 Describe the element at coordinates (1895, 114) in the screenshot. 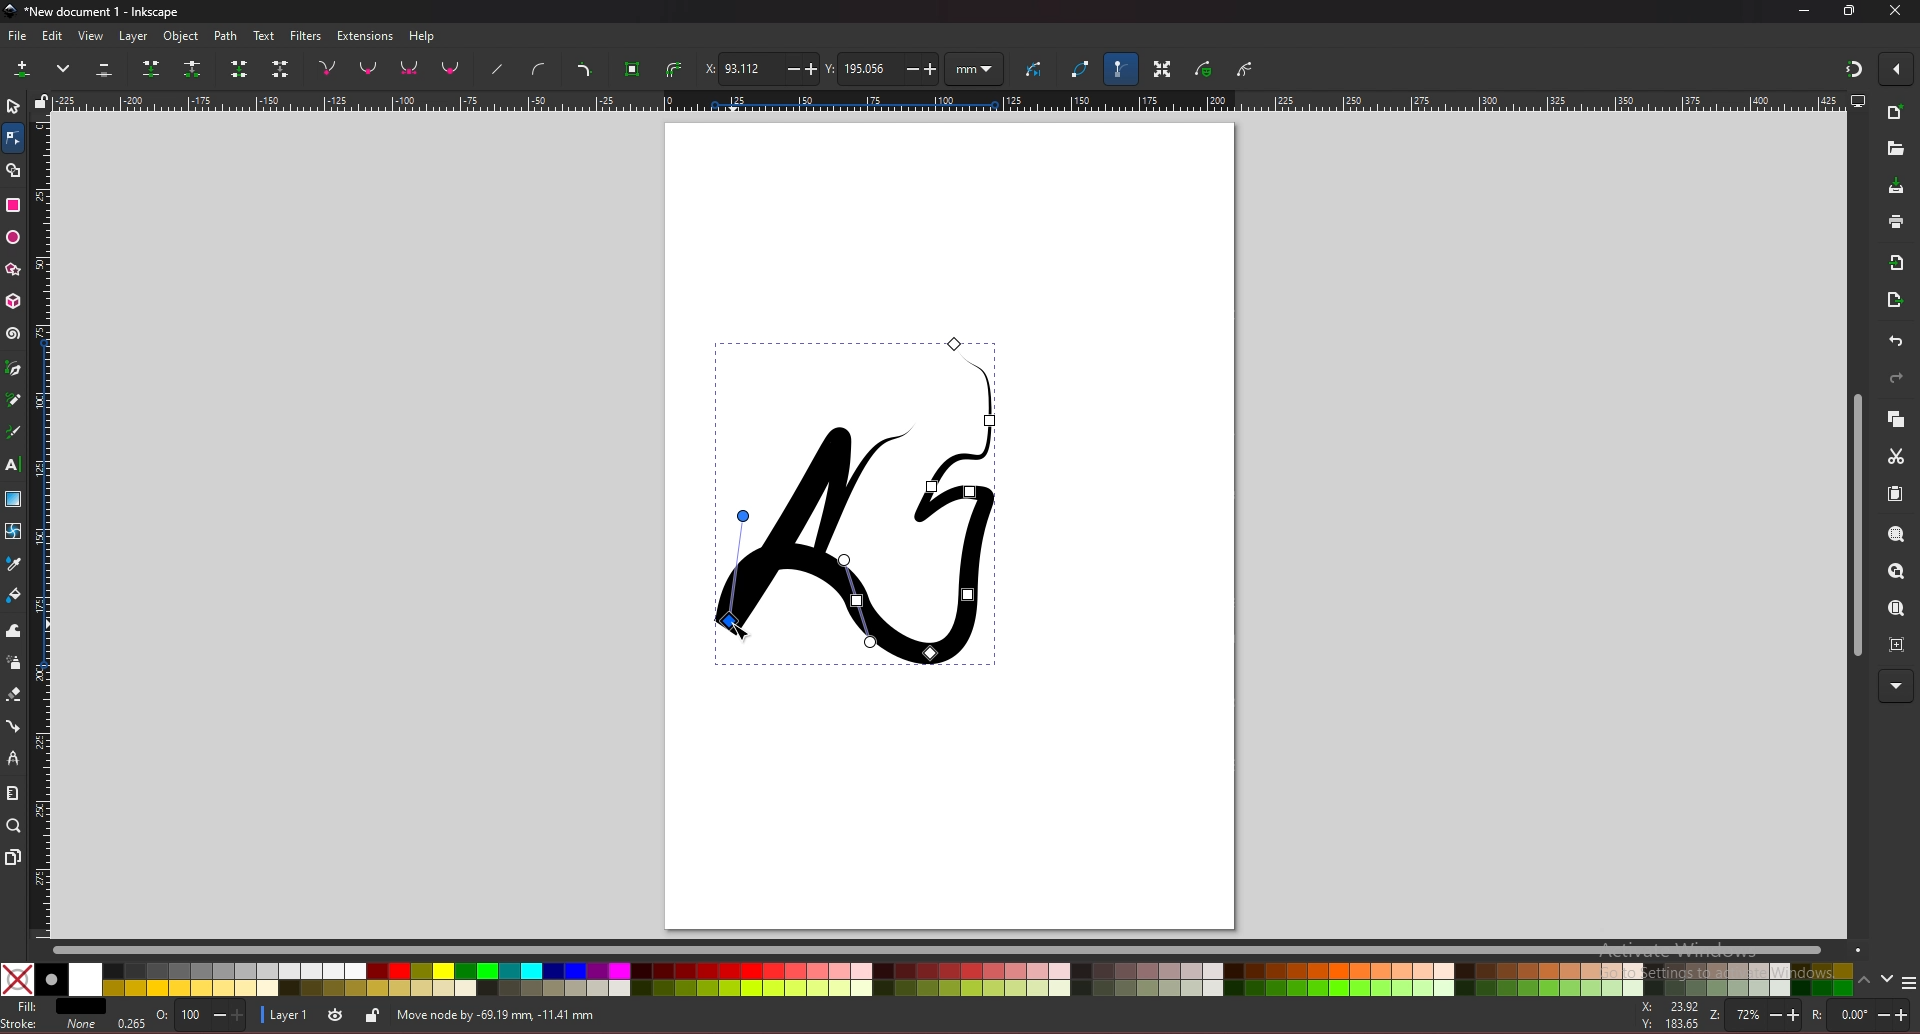

I see `new` at that location.